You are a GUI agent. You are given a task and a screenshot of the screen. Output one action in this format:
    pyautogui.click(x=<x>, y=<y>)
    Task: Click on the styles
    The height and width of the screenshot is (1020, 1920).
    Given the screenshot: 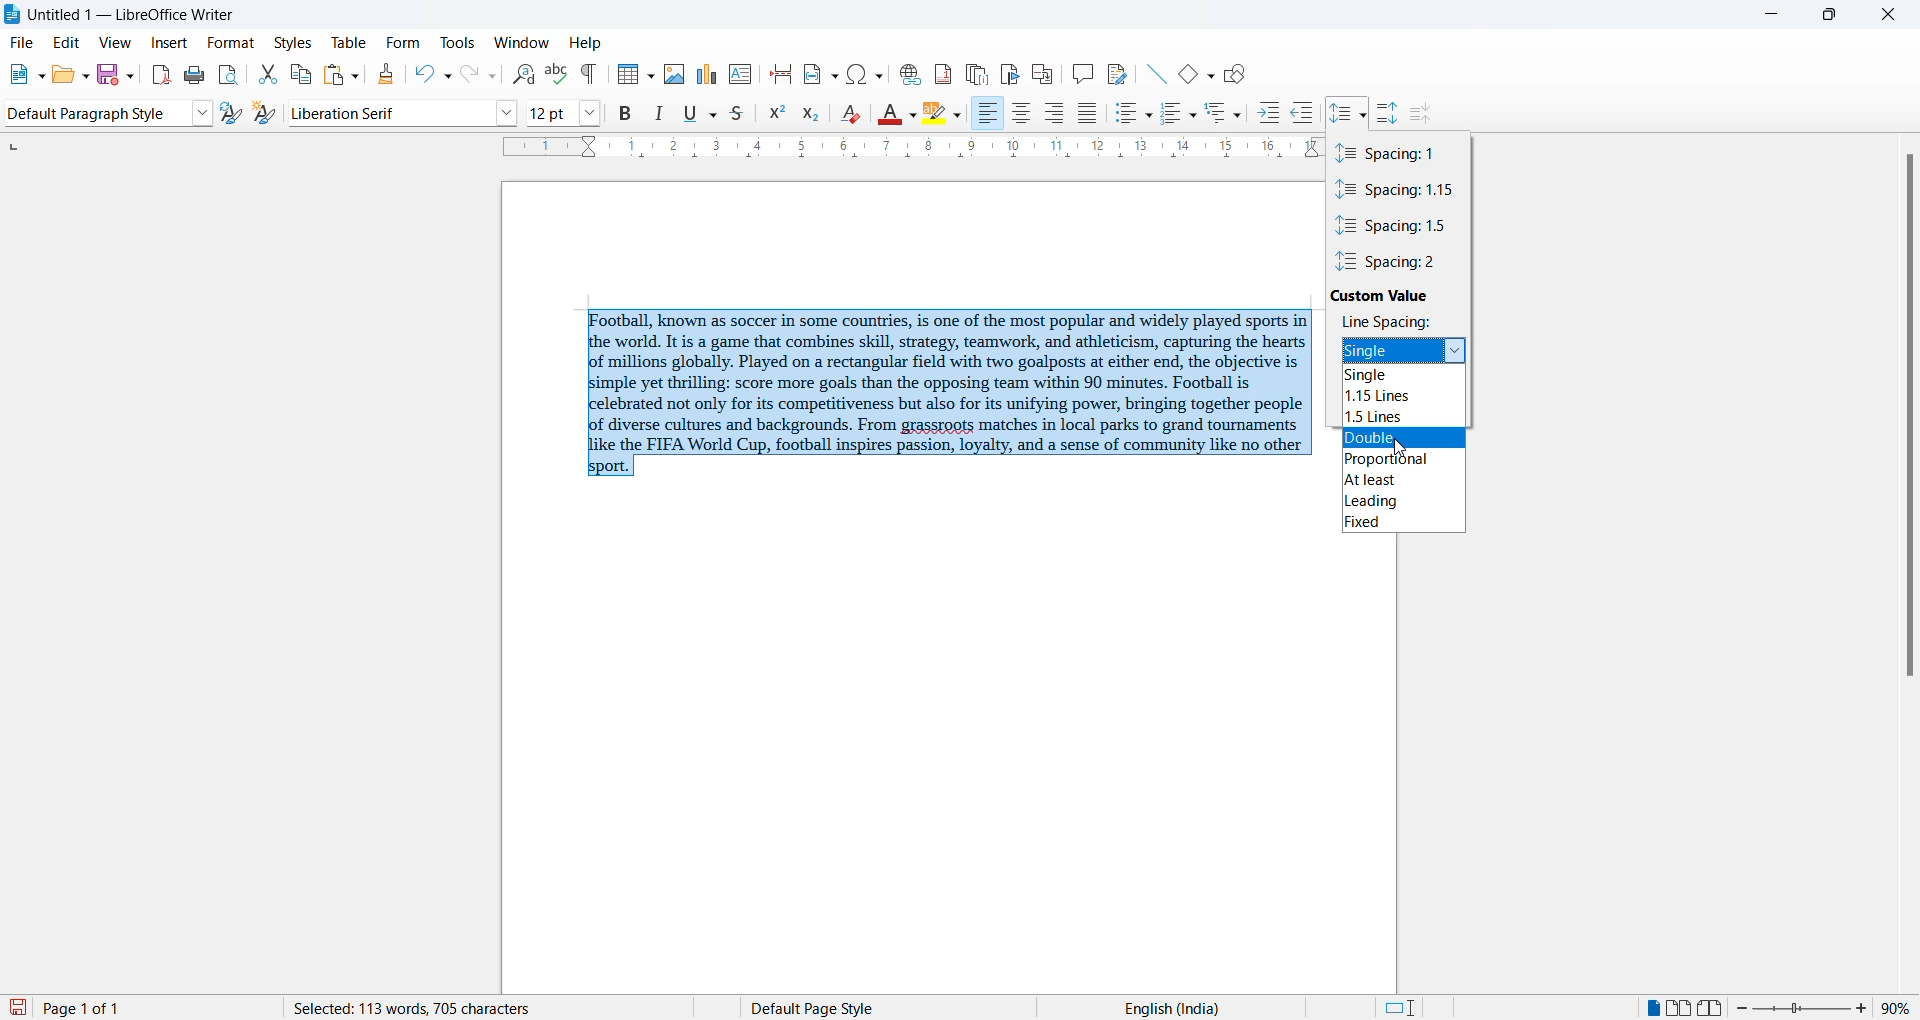 What is the action you would take?
    pyautogui.click(x=293, y=43)
    